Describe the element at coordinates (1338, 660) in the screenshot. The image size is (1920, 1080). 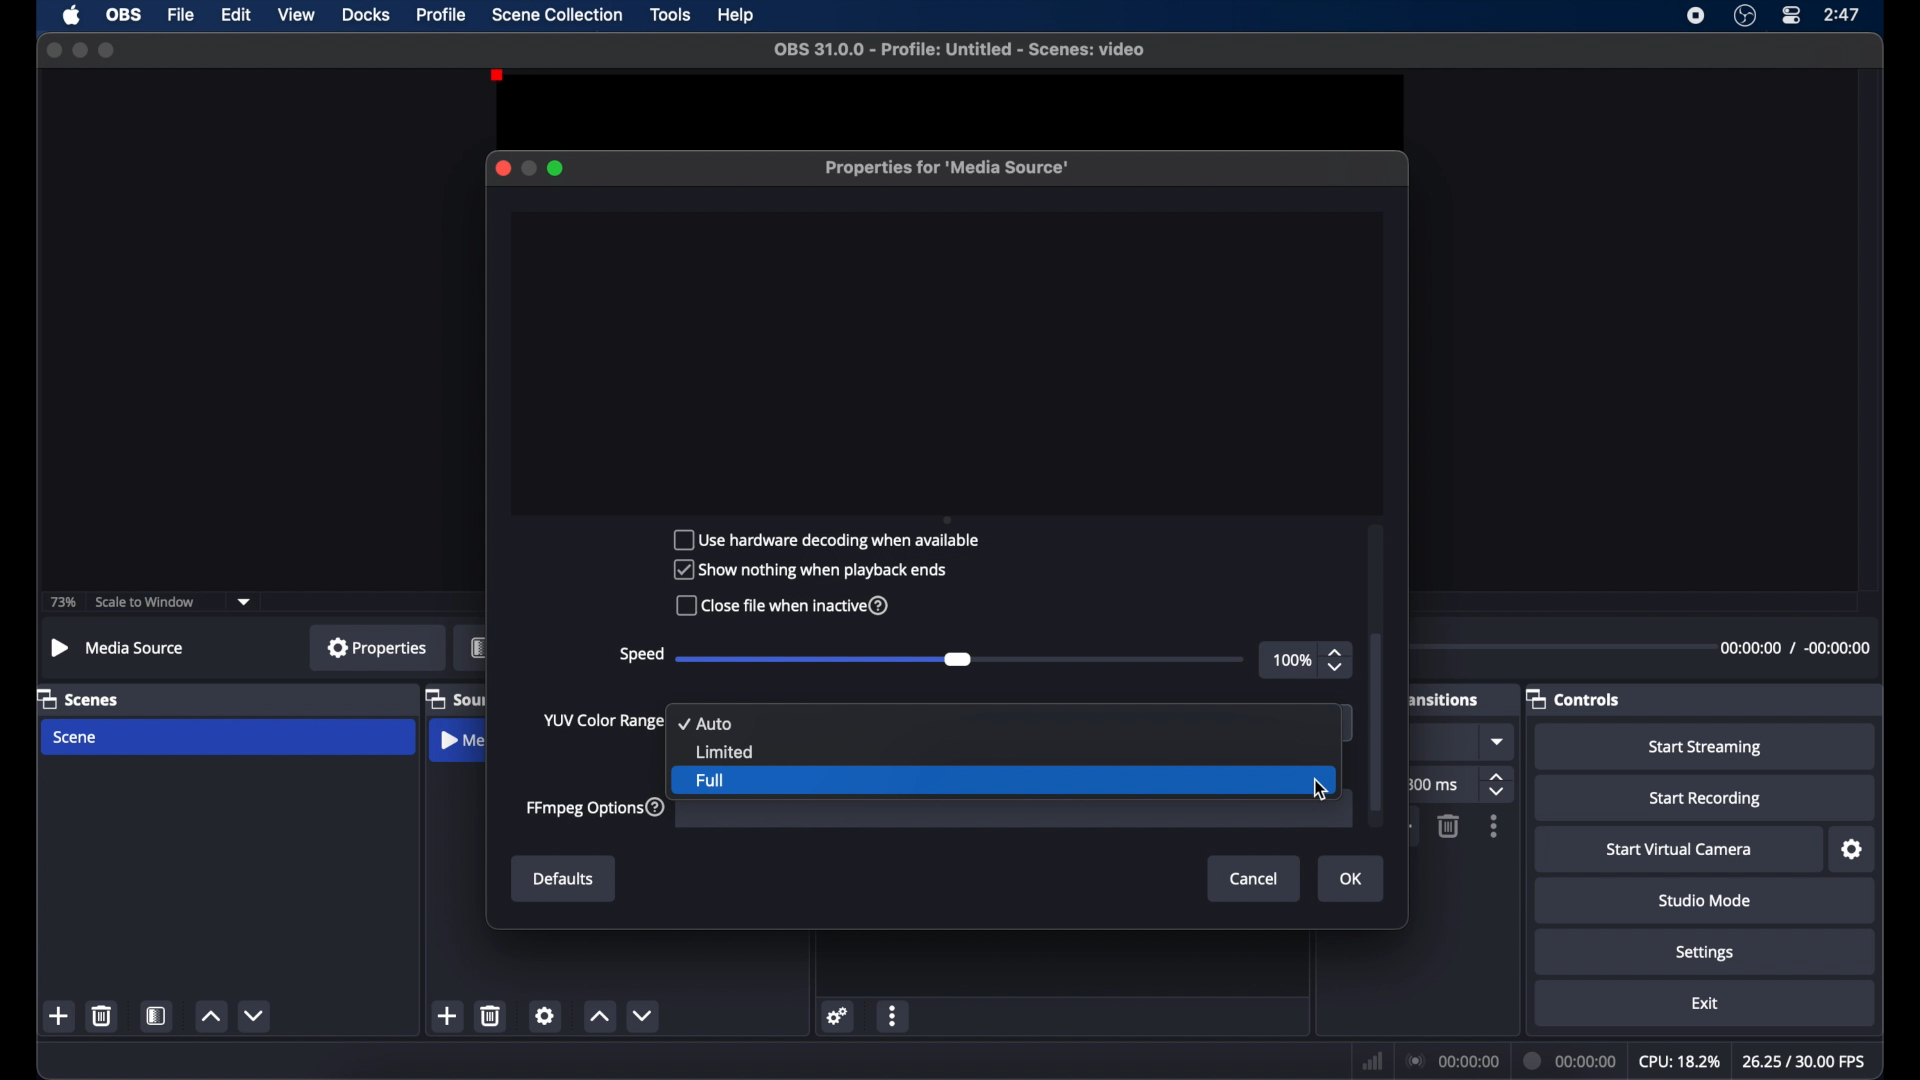
I see `stepper button` at that location.